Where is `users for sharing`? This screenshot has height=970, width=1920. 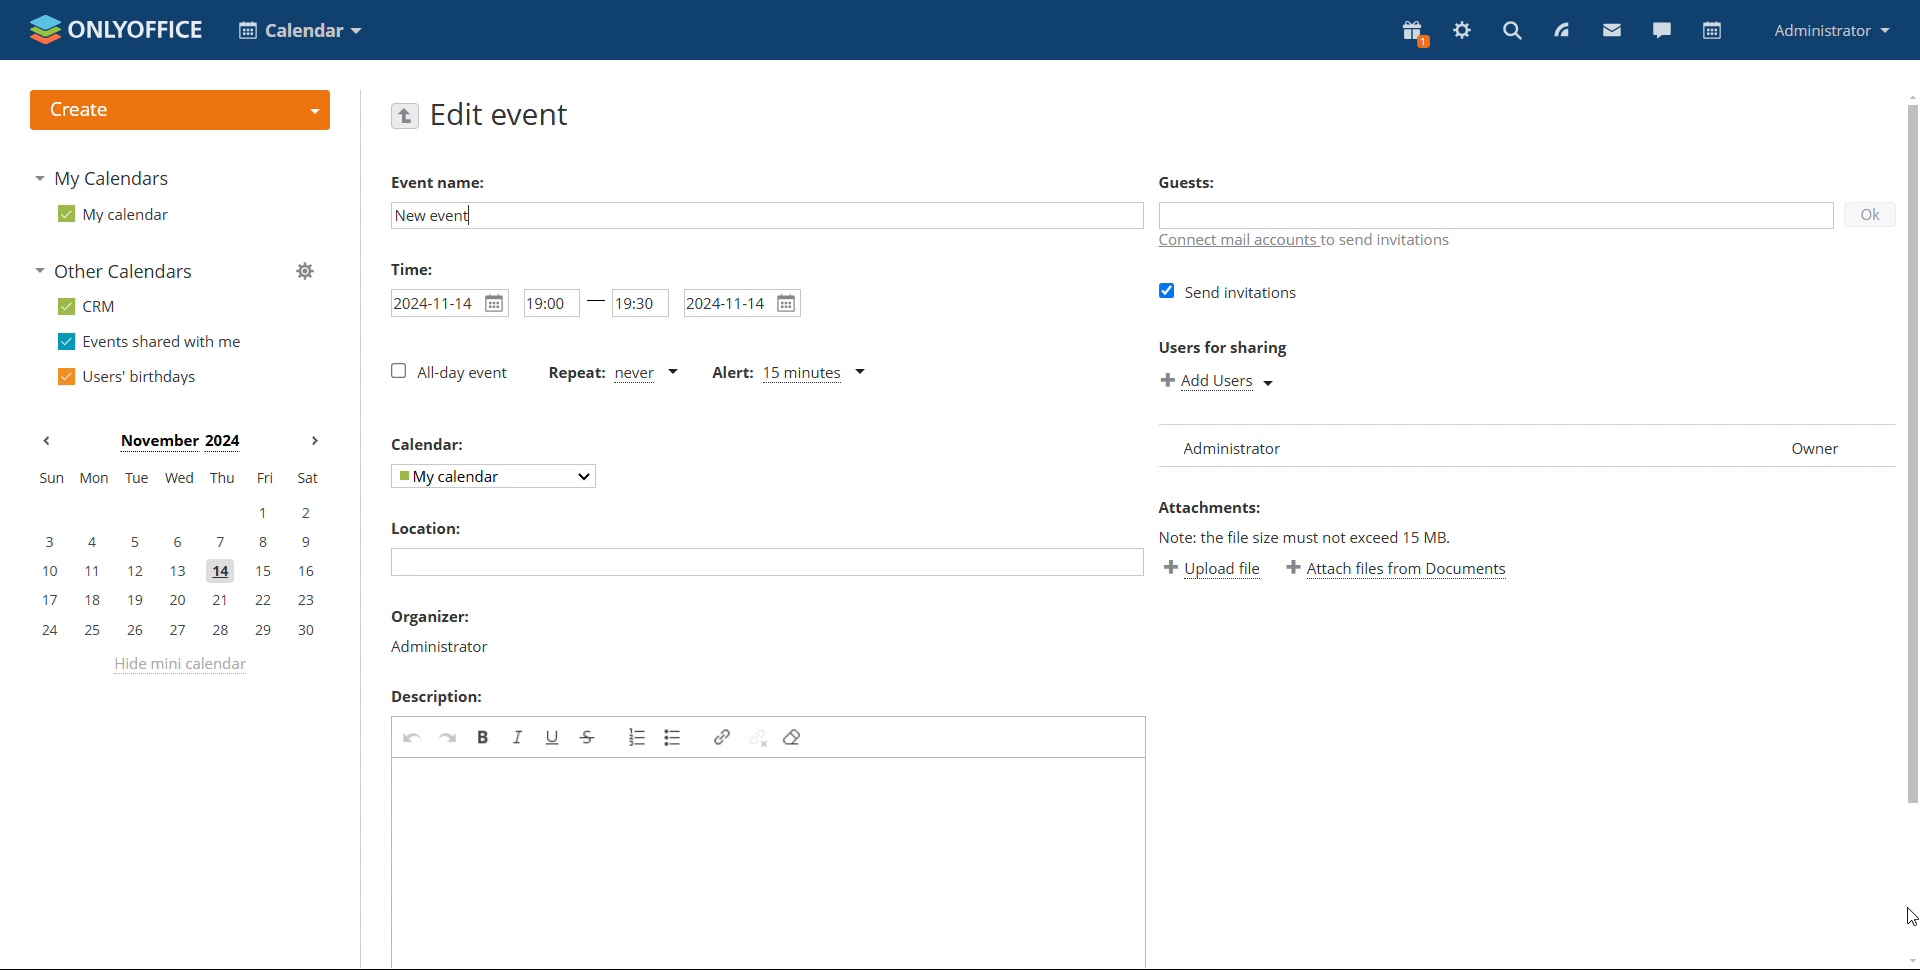
users for sharing is located at coordinates (1228, 351).